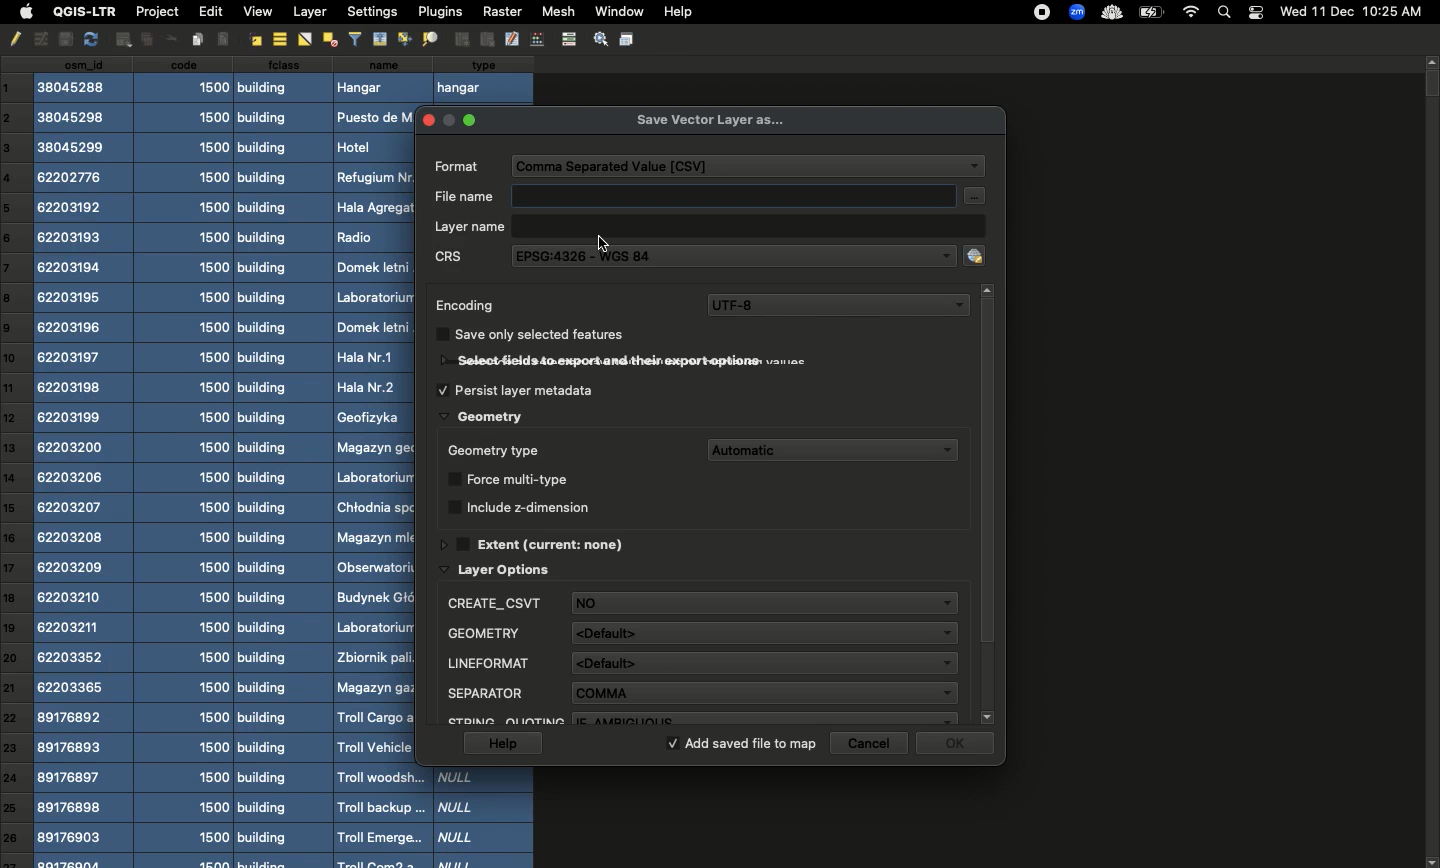 This screenshot has width=1440, height=868. I want to click on cloud, so click(1110, 11).